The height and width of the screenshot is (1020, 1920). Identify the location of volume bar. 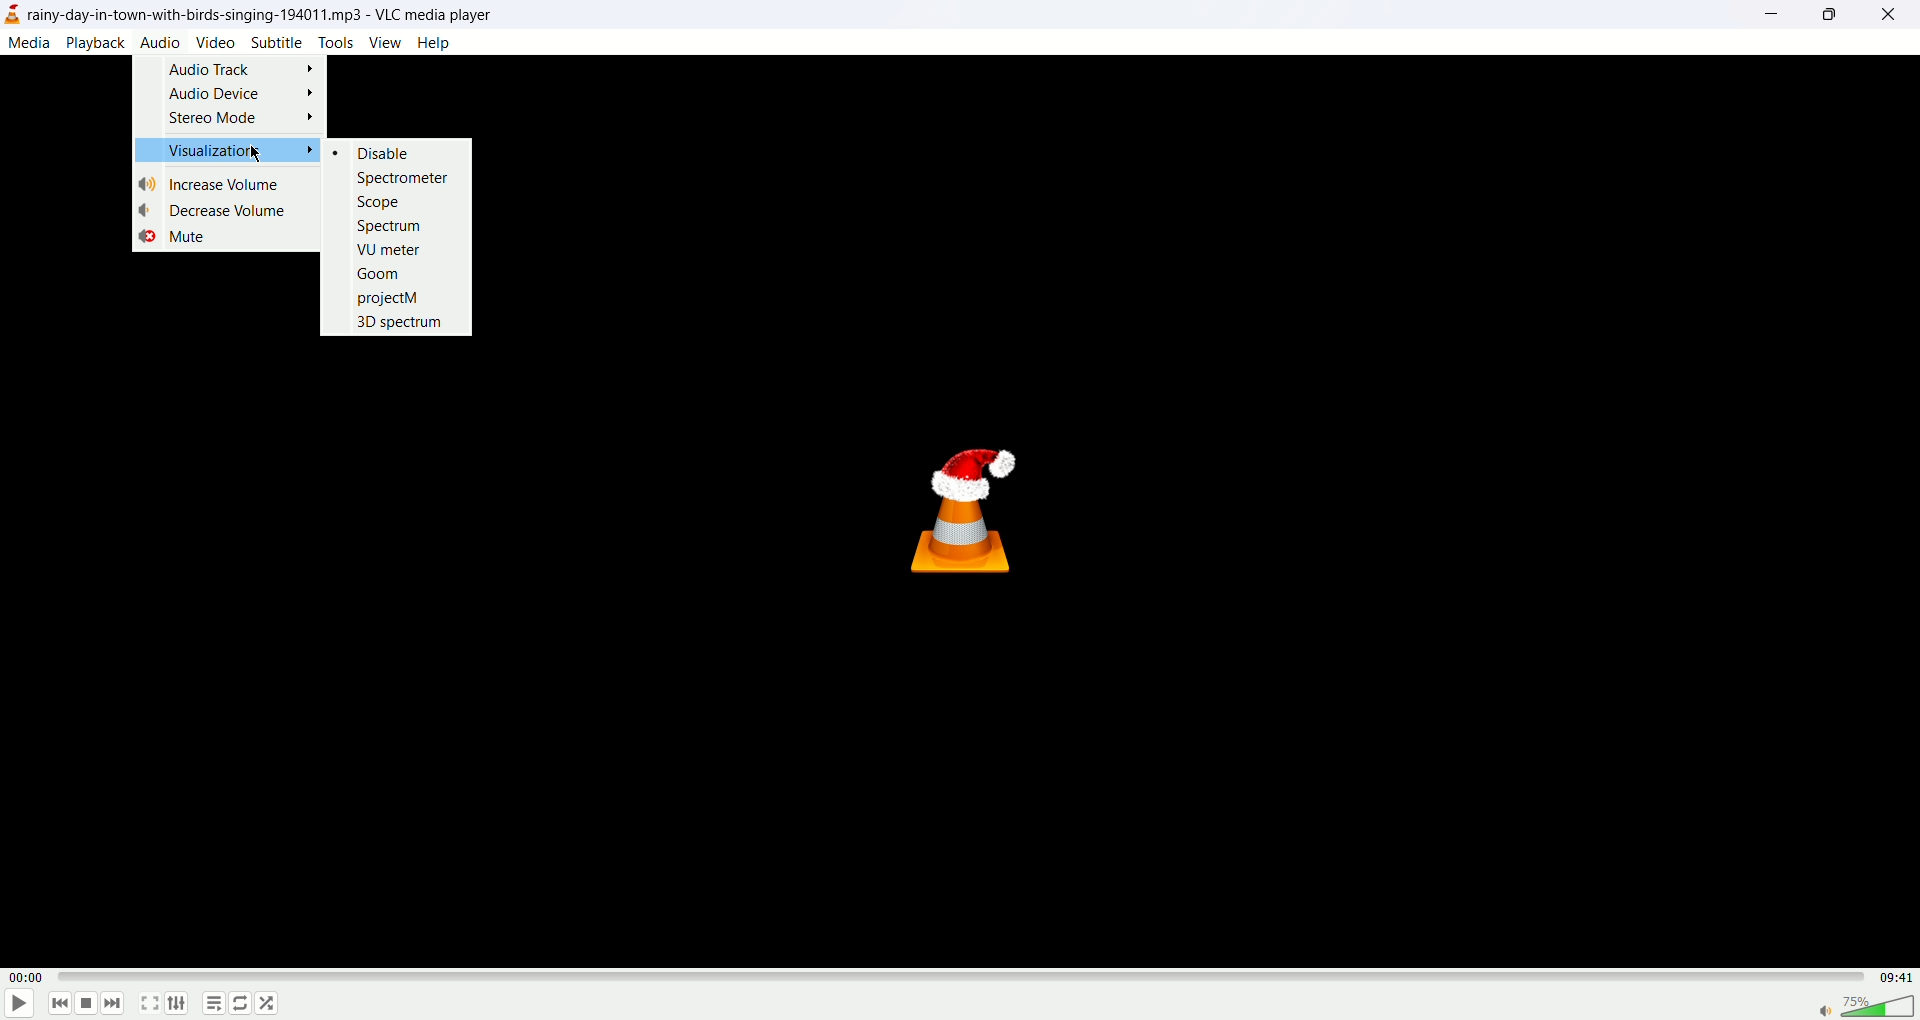
(1867, 1005).